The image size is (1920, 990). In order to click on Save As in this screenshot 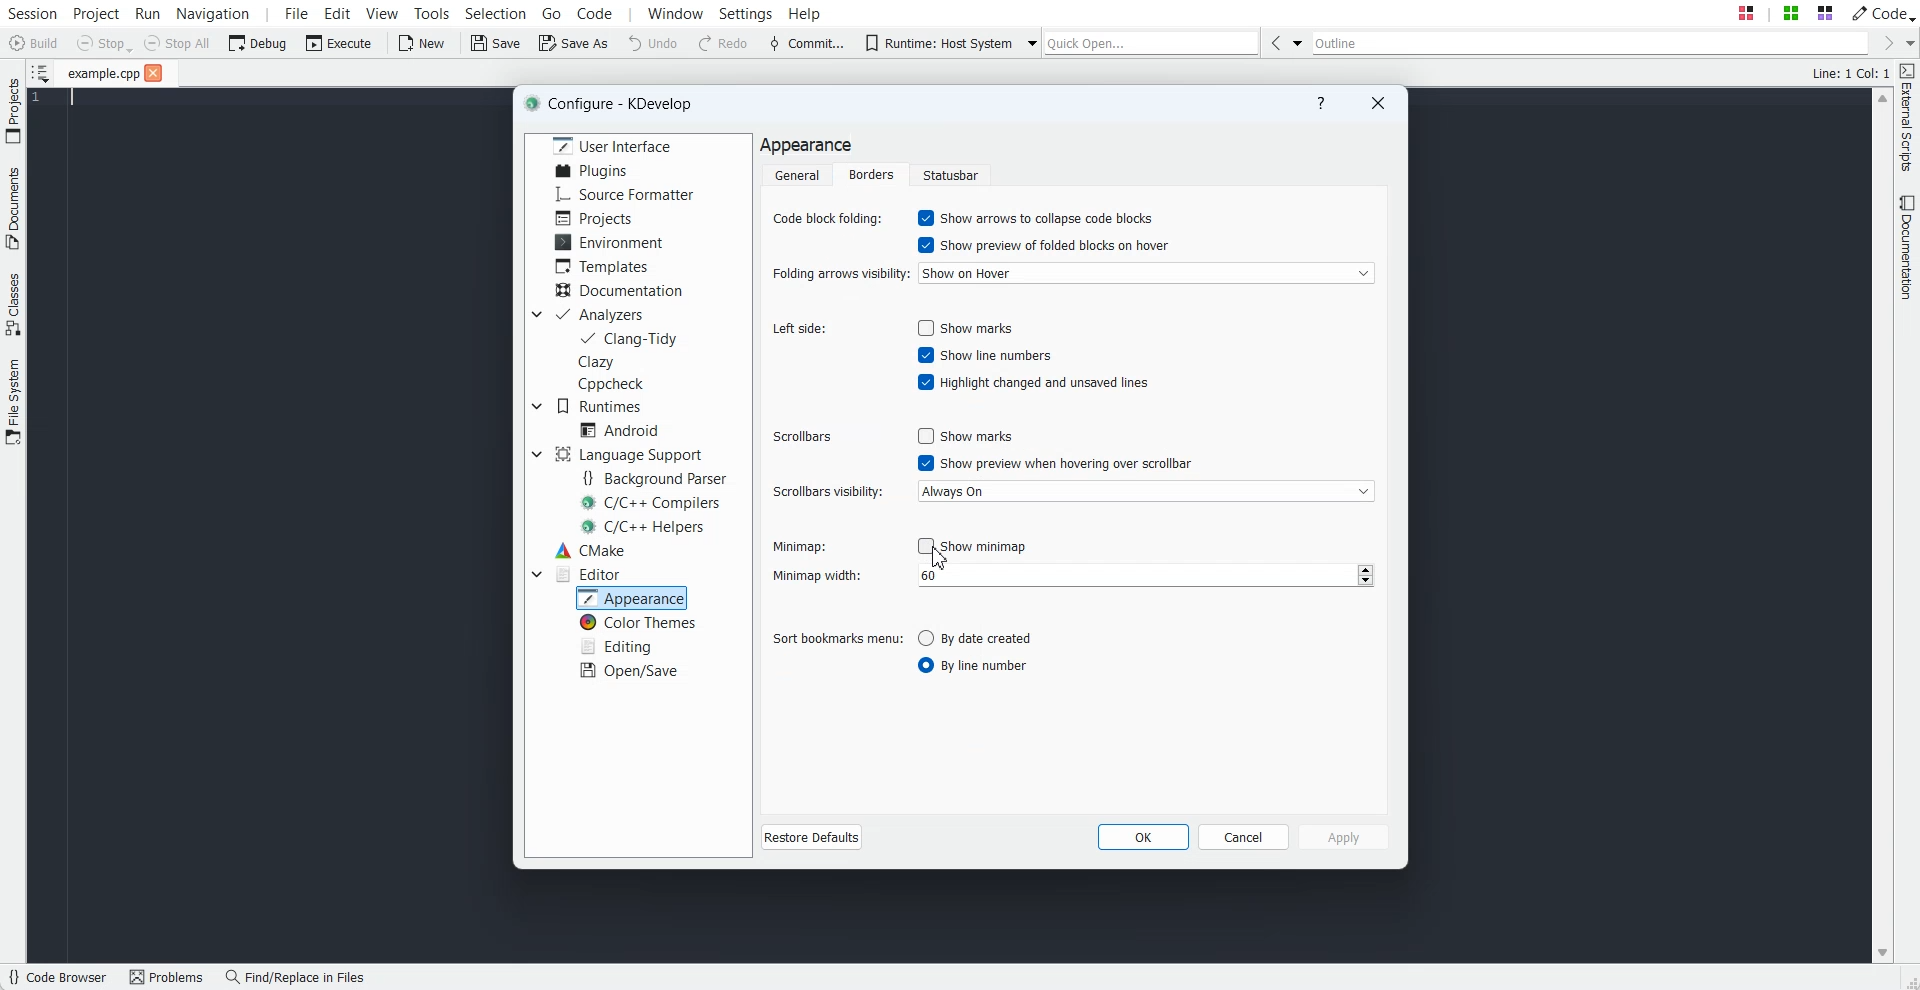, I will do `click(571, 42)`.